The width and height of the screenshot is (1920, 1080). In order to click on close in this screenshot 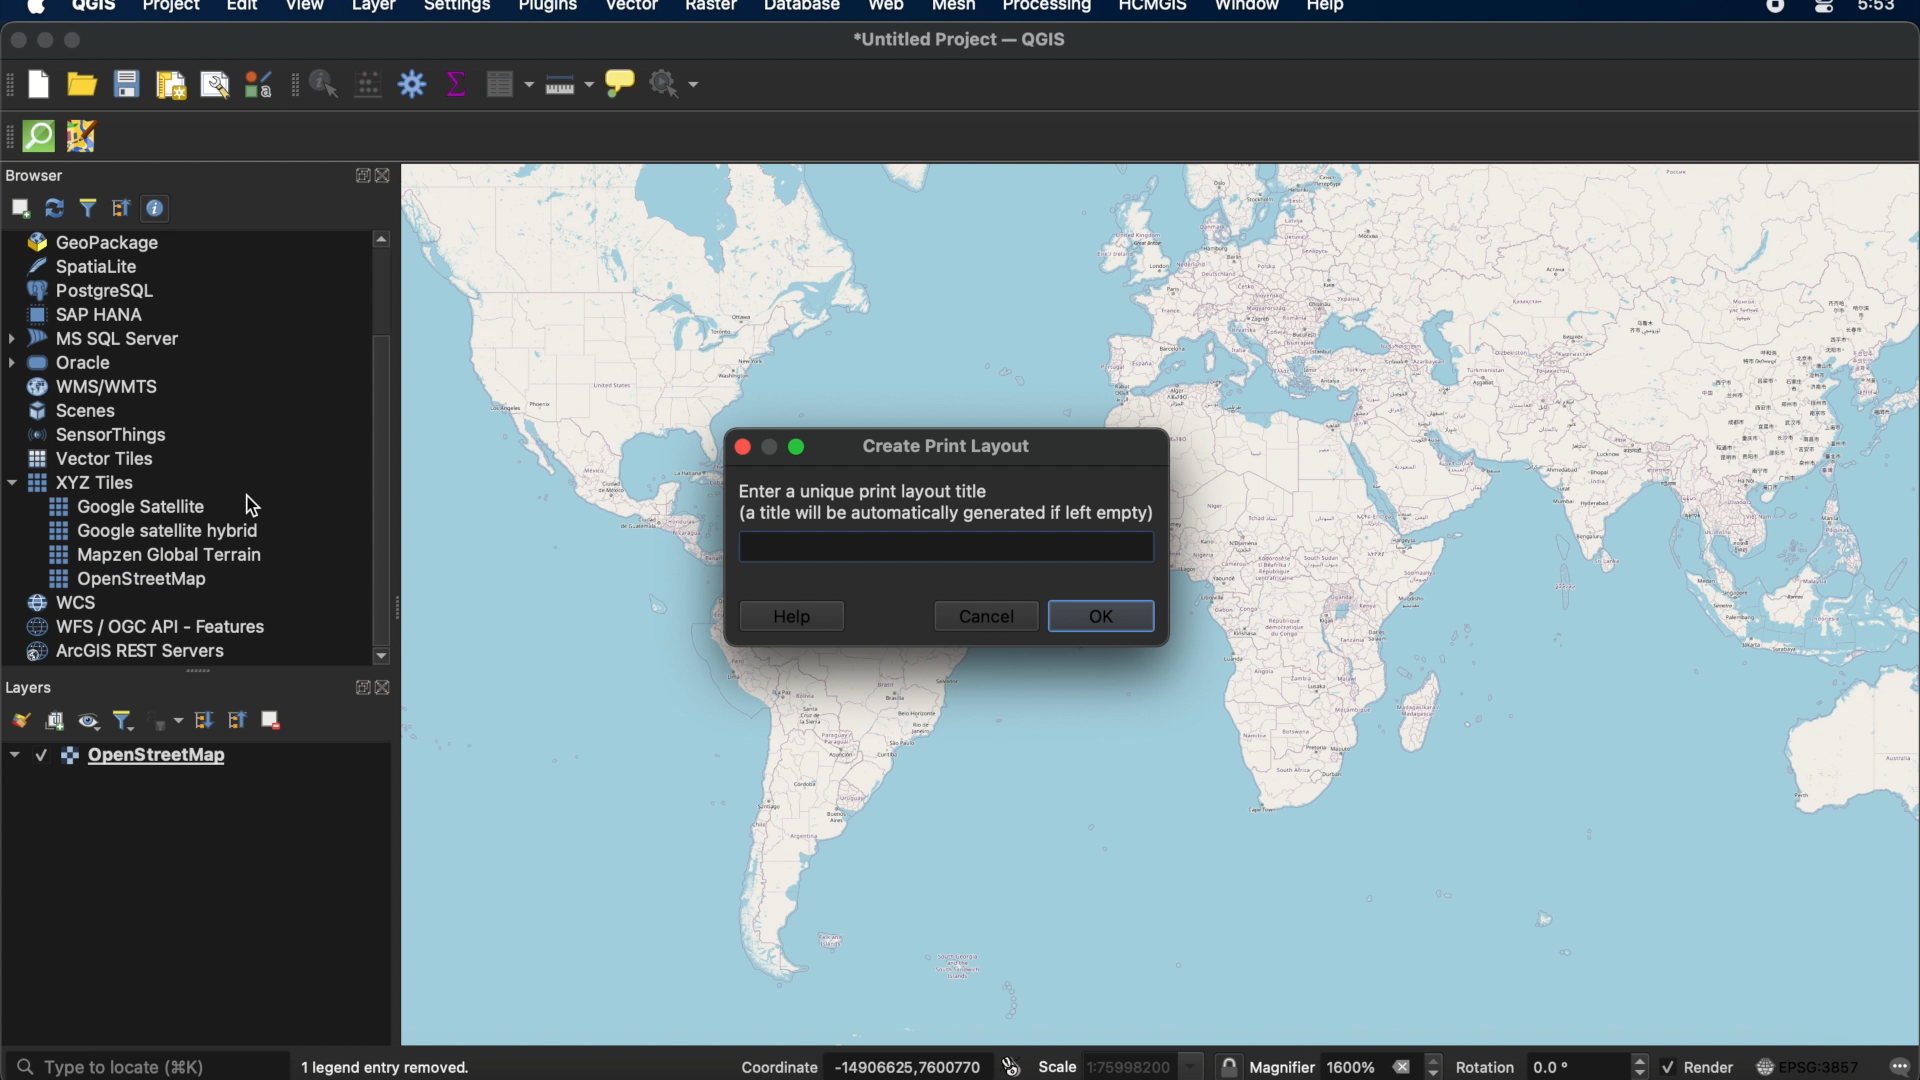, I will do `click(389, 176)`.